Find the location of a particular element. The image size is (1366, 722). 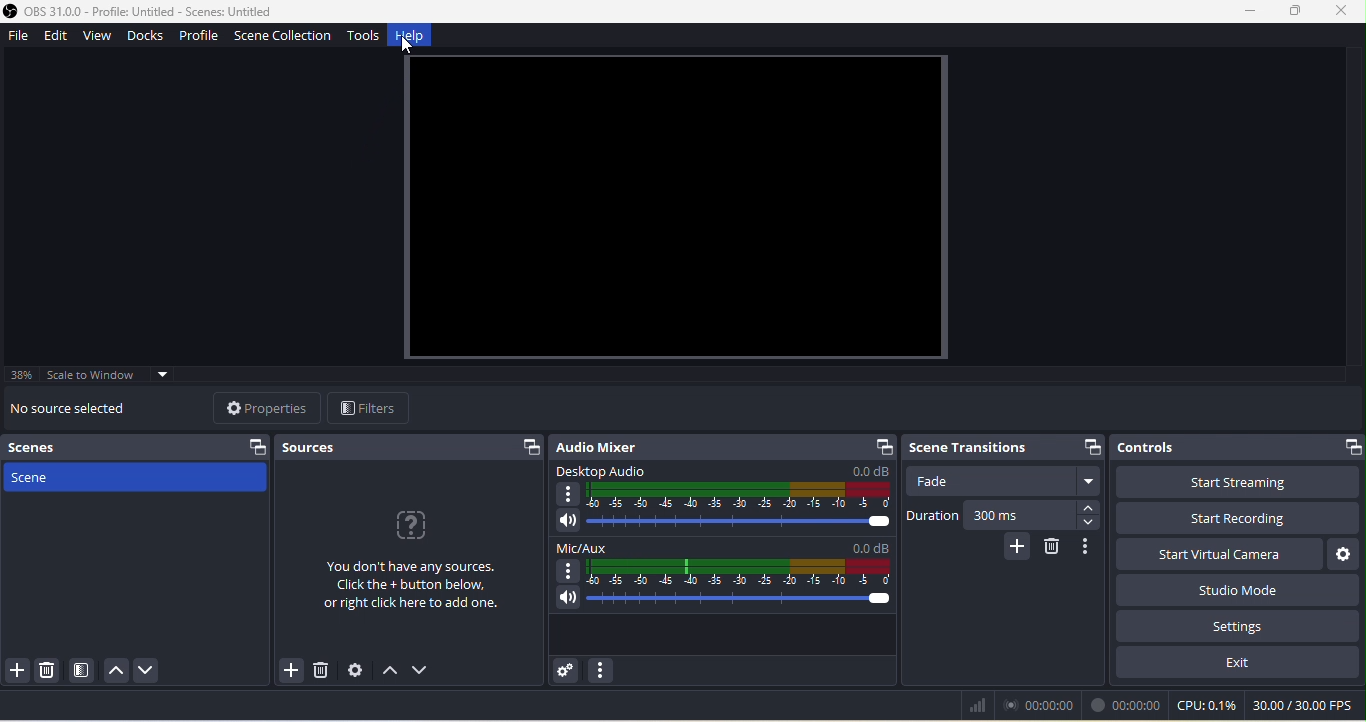

30.00/30.00 fps is located at coordinates (1308, 707).